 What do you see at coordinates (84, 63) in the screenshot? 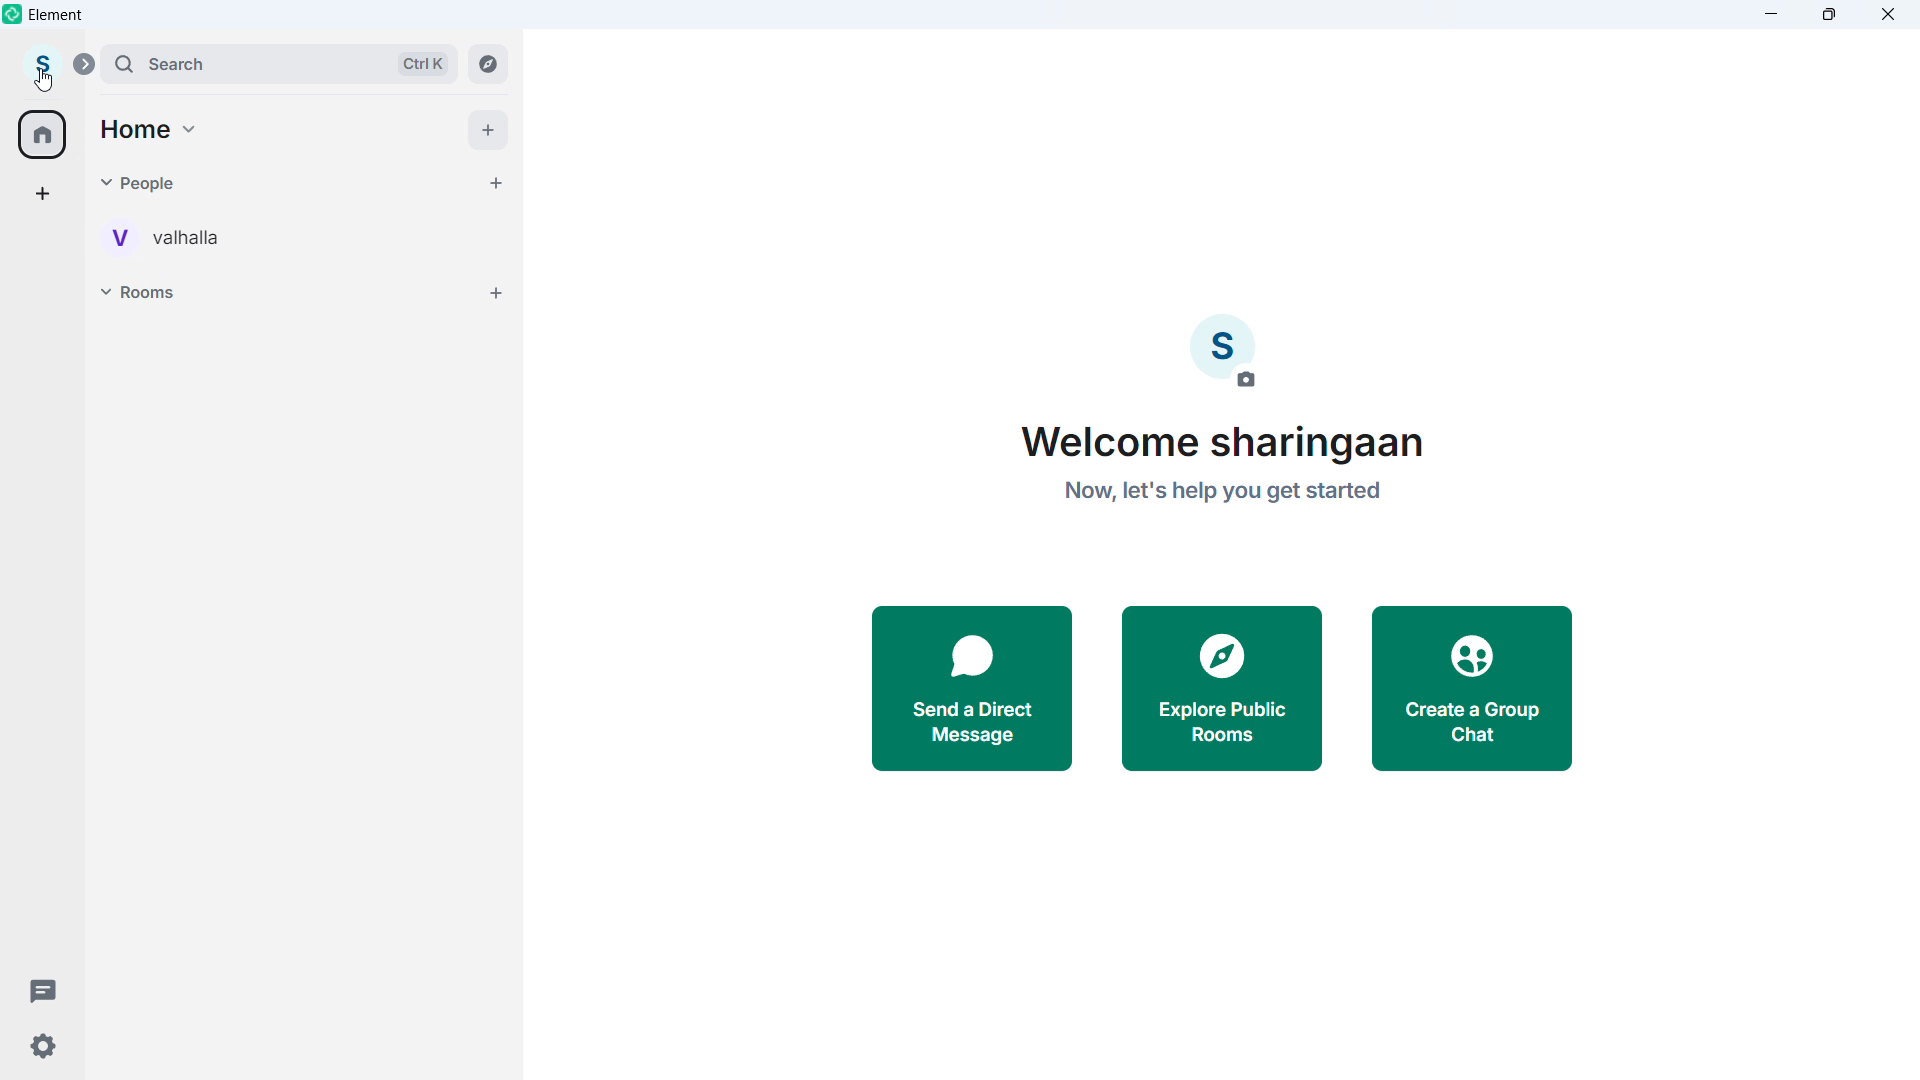
I see `expand` at bounding box center [84, 63].